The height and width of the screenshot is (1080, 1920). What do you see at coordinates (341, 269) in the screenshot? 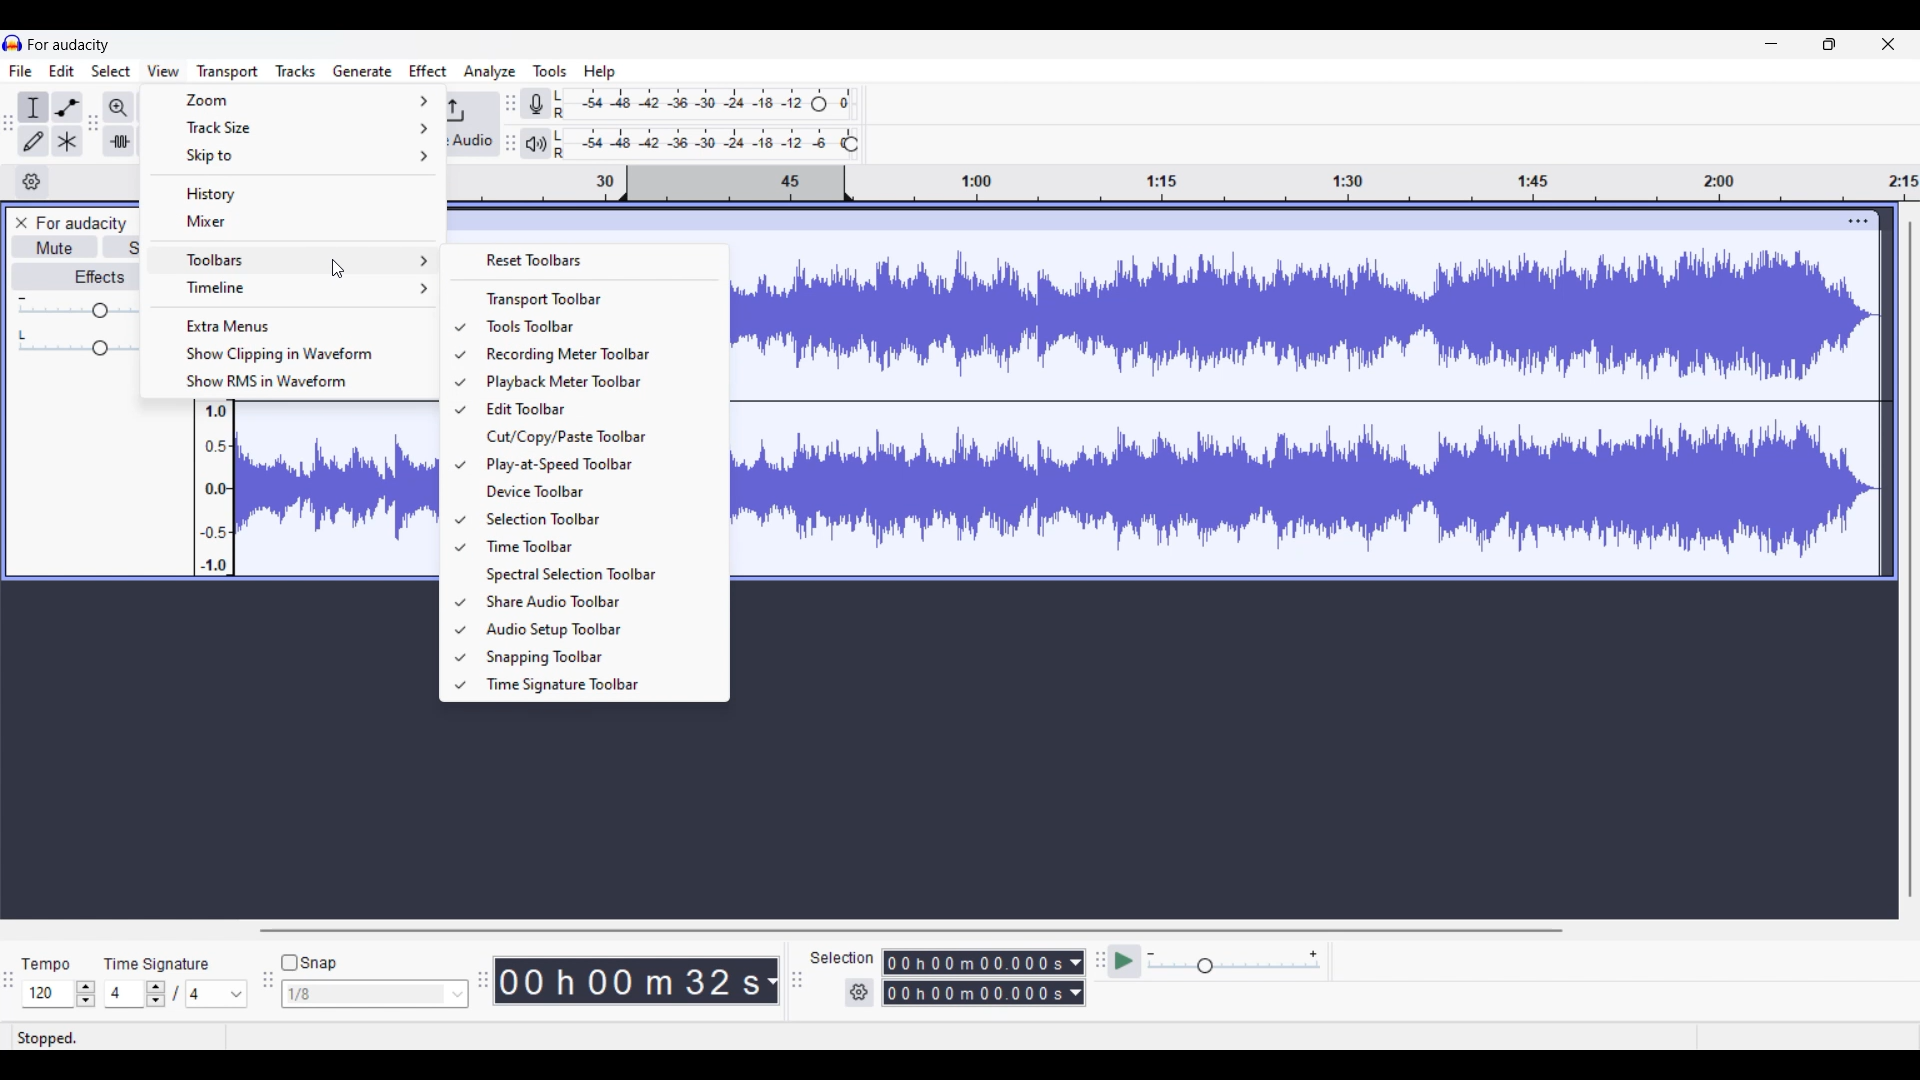
I see `Cursor` at bounding box center [341, 269].